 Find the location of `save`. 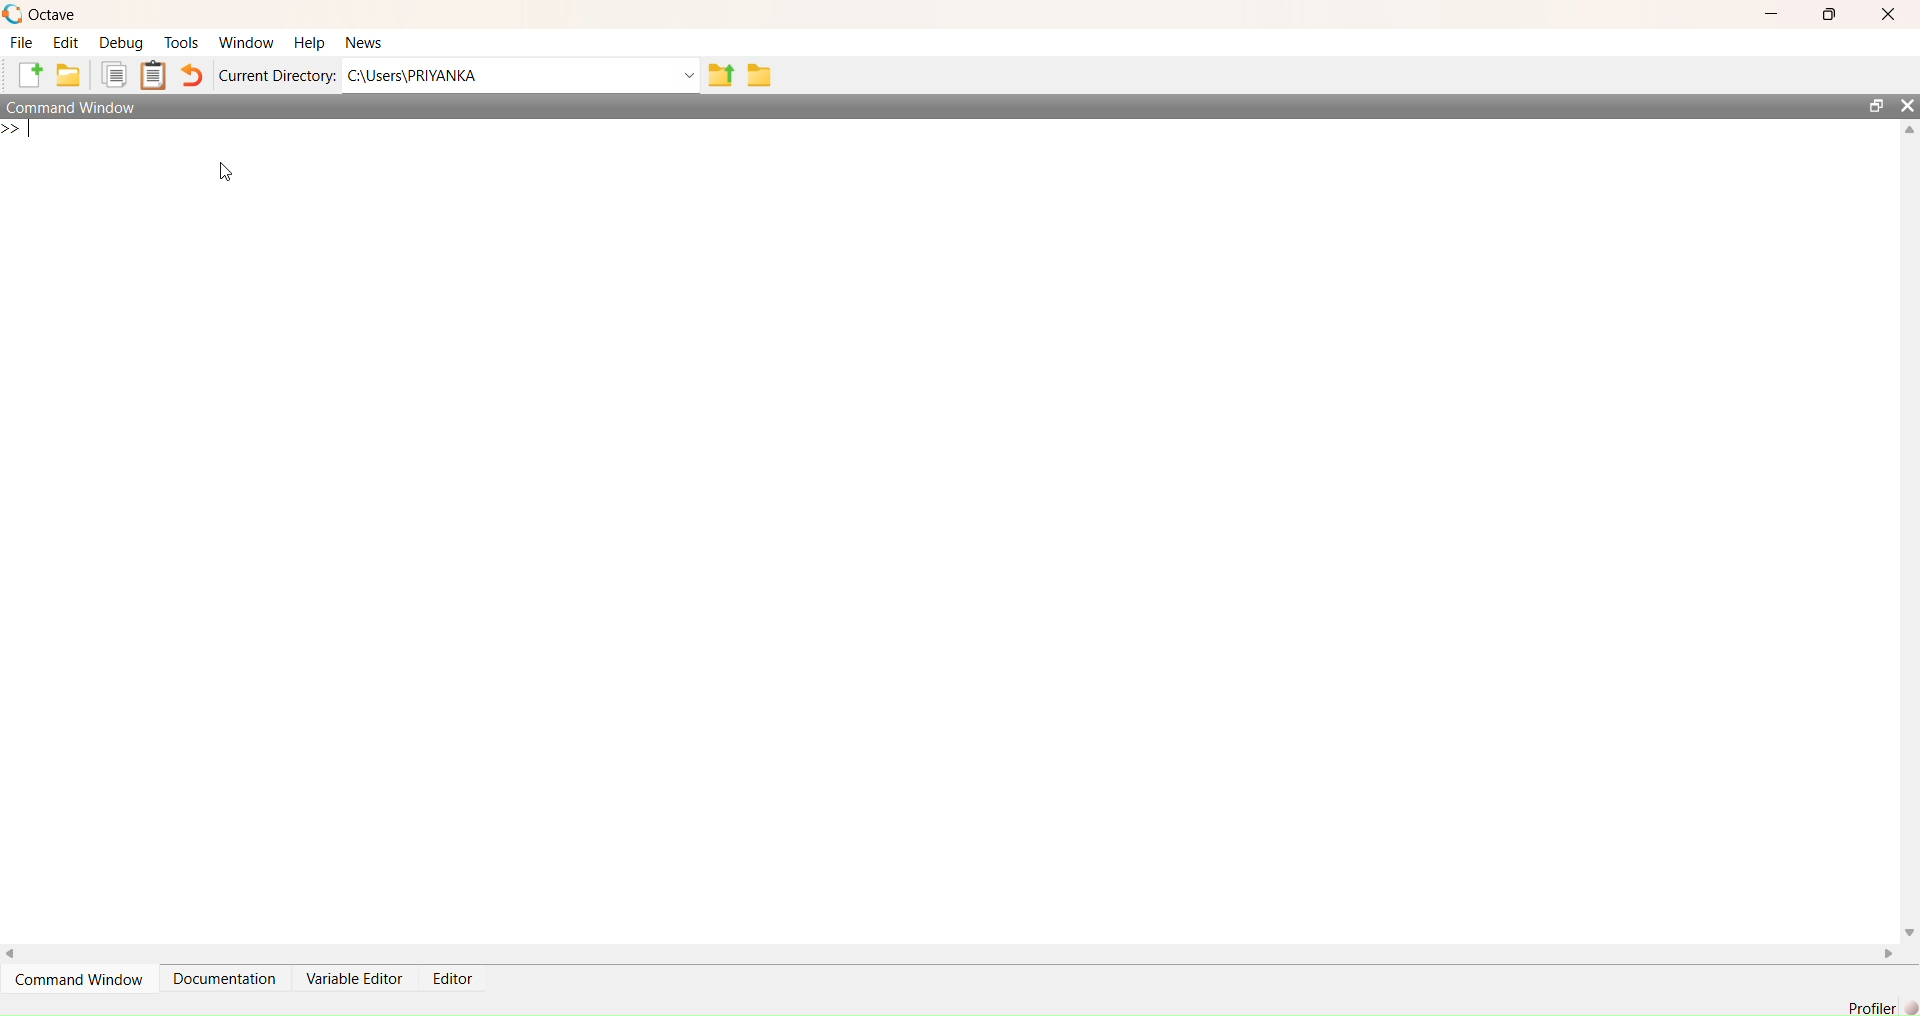

save is located at coordinates (69, 78).